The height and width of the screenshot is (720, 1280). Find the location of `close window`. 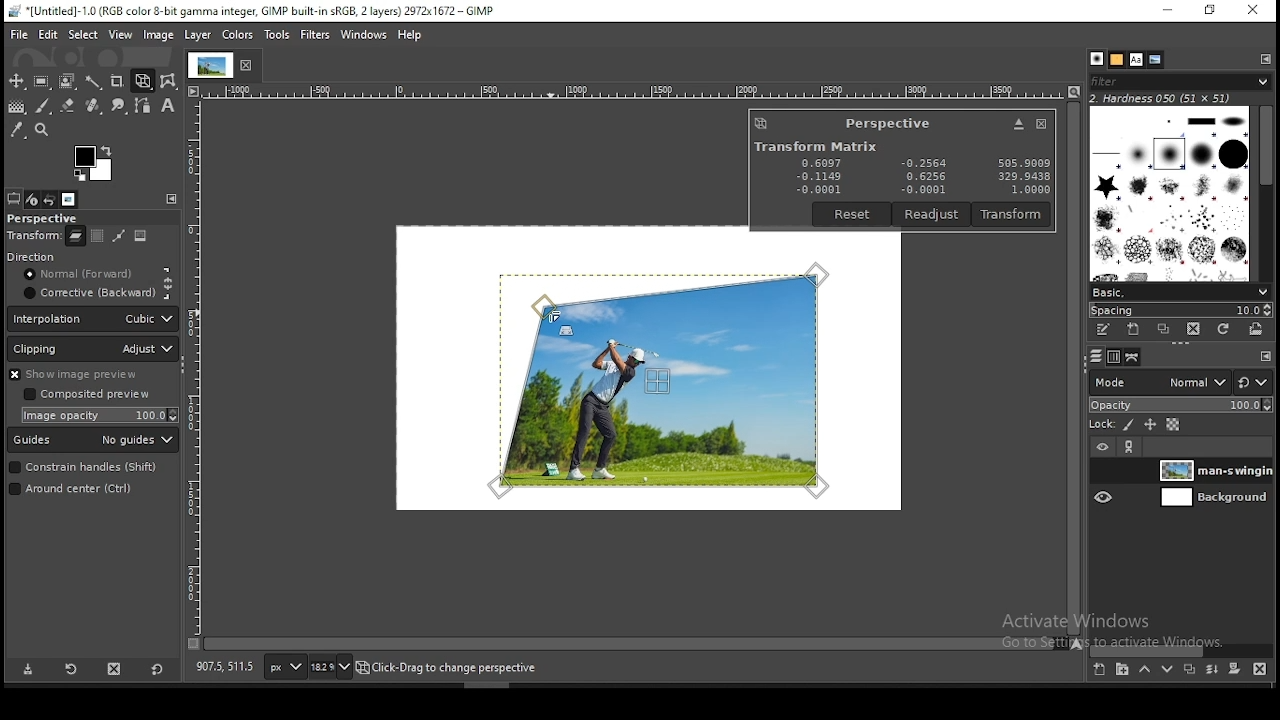

close window is located at coordinates (1040, 124).